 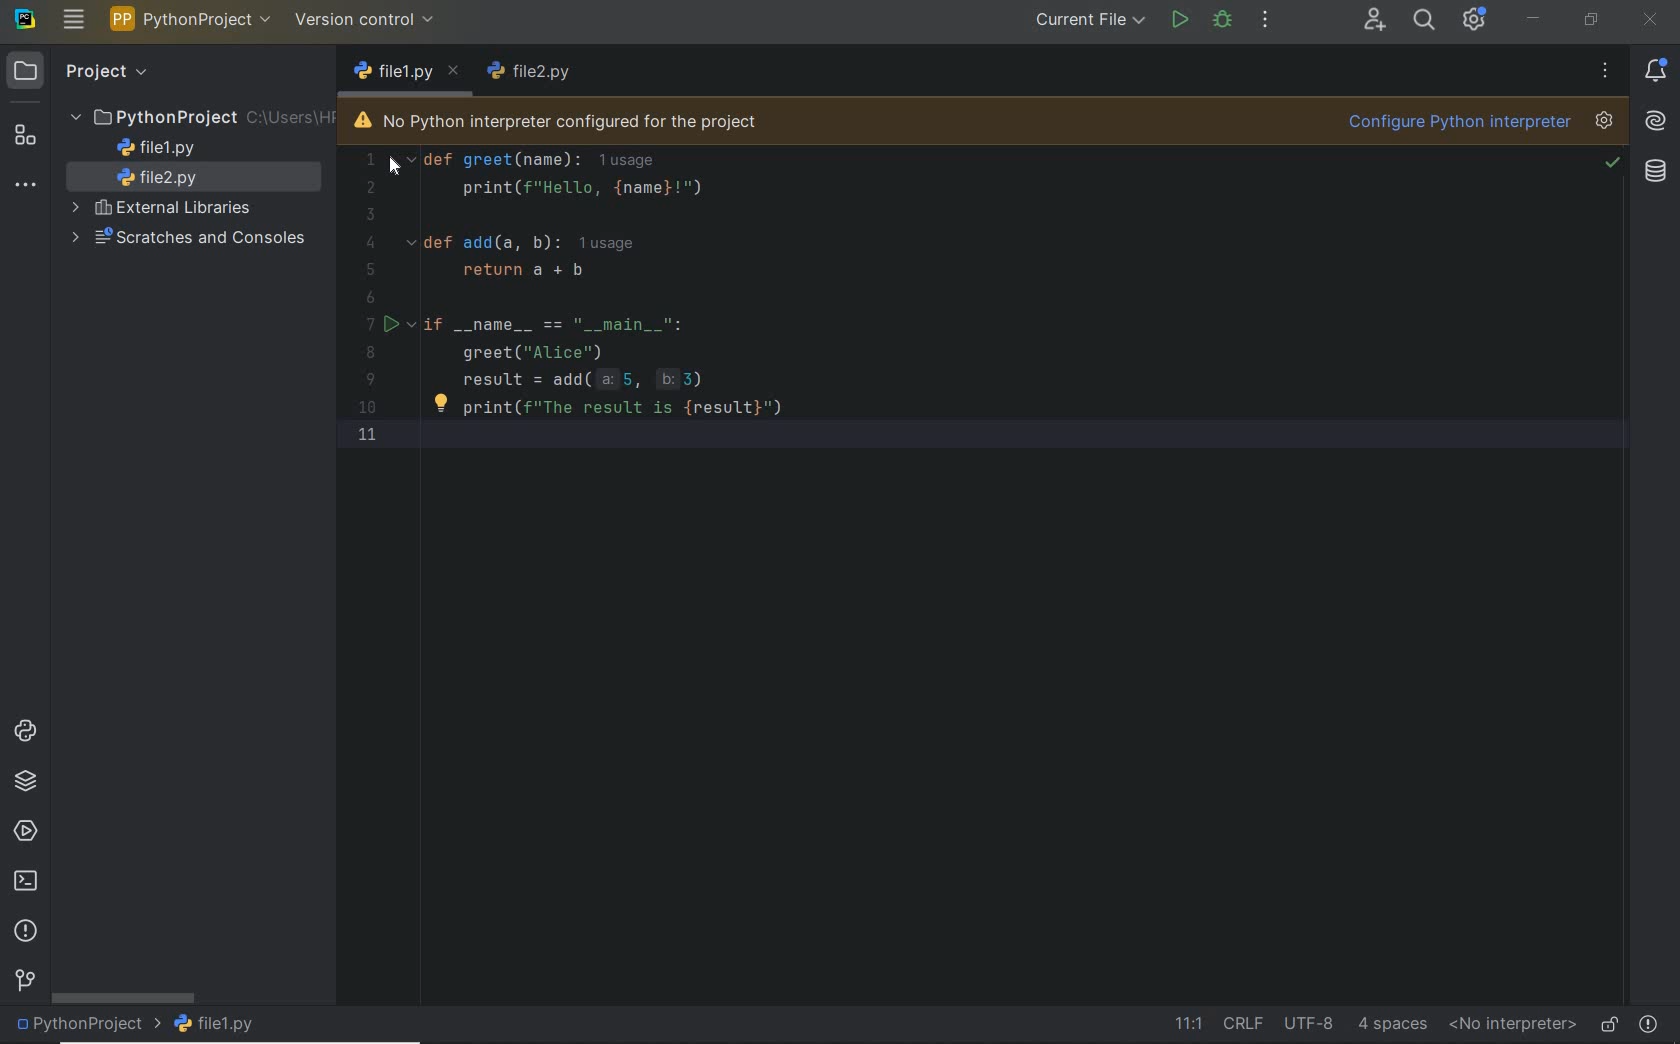 What do you see at coordinates (1657, 119) in the screenshot?
I see `AI Assistant` at bounding box center [1657, 119].